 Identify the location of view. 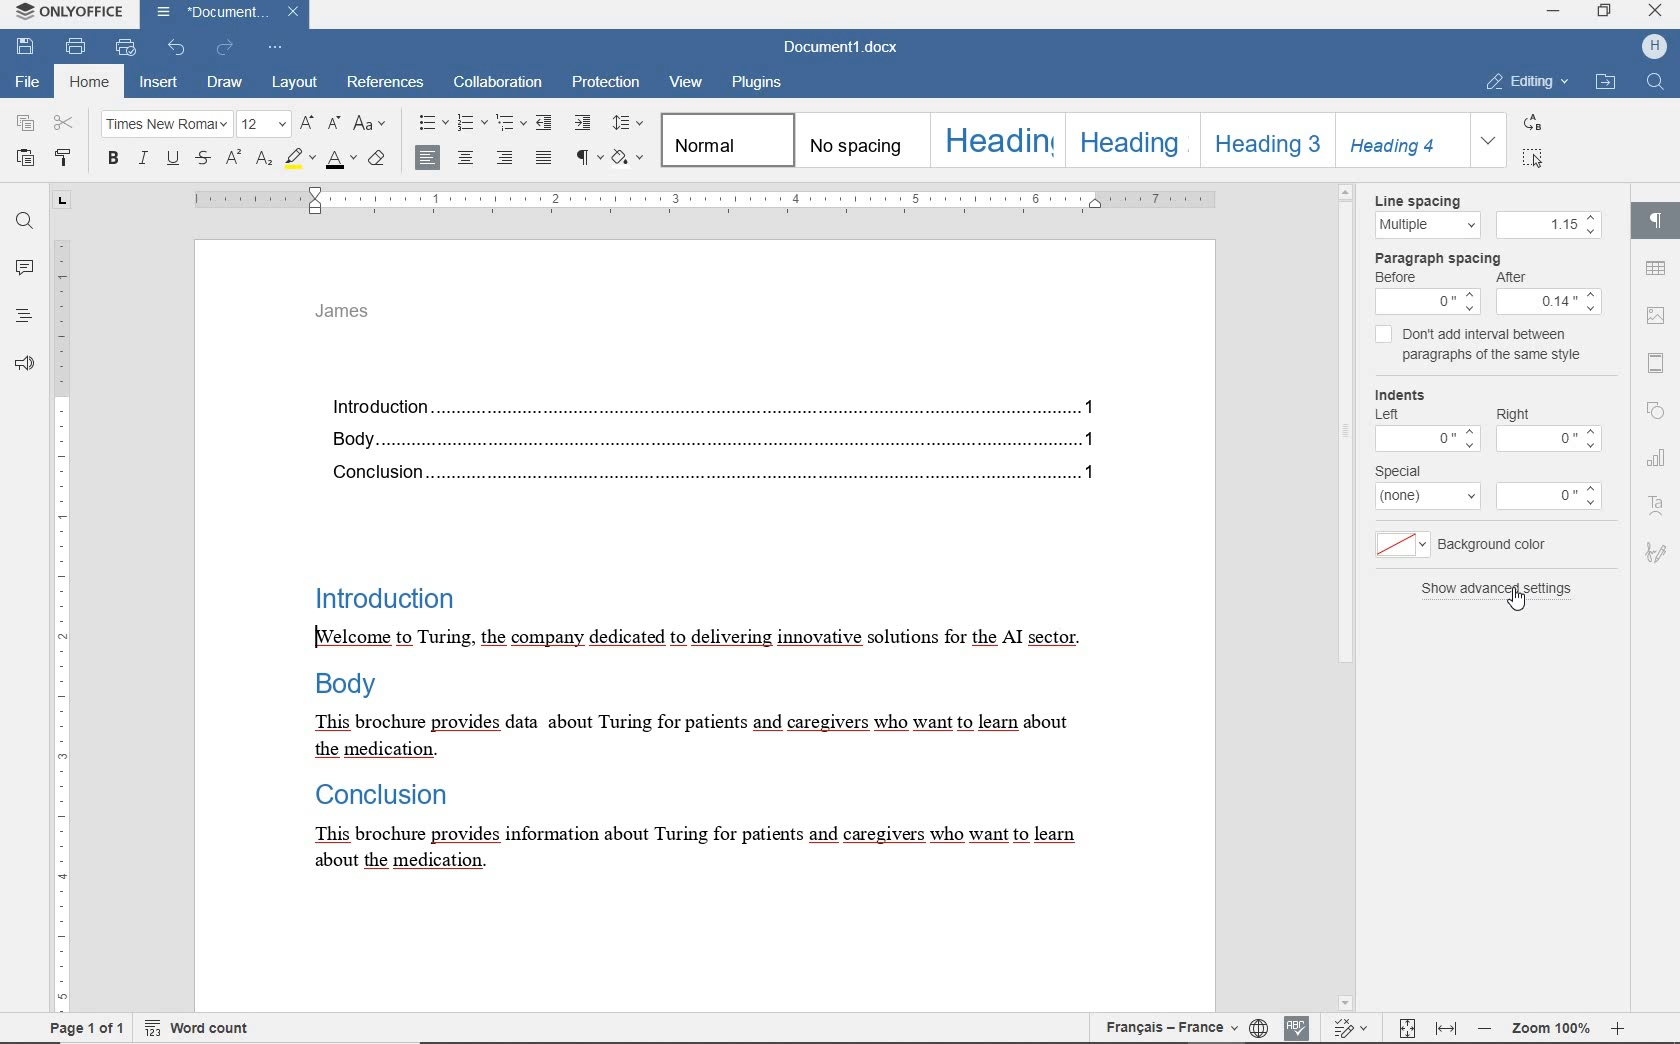
(688, 81).